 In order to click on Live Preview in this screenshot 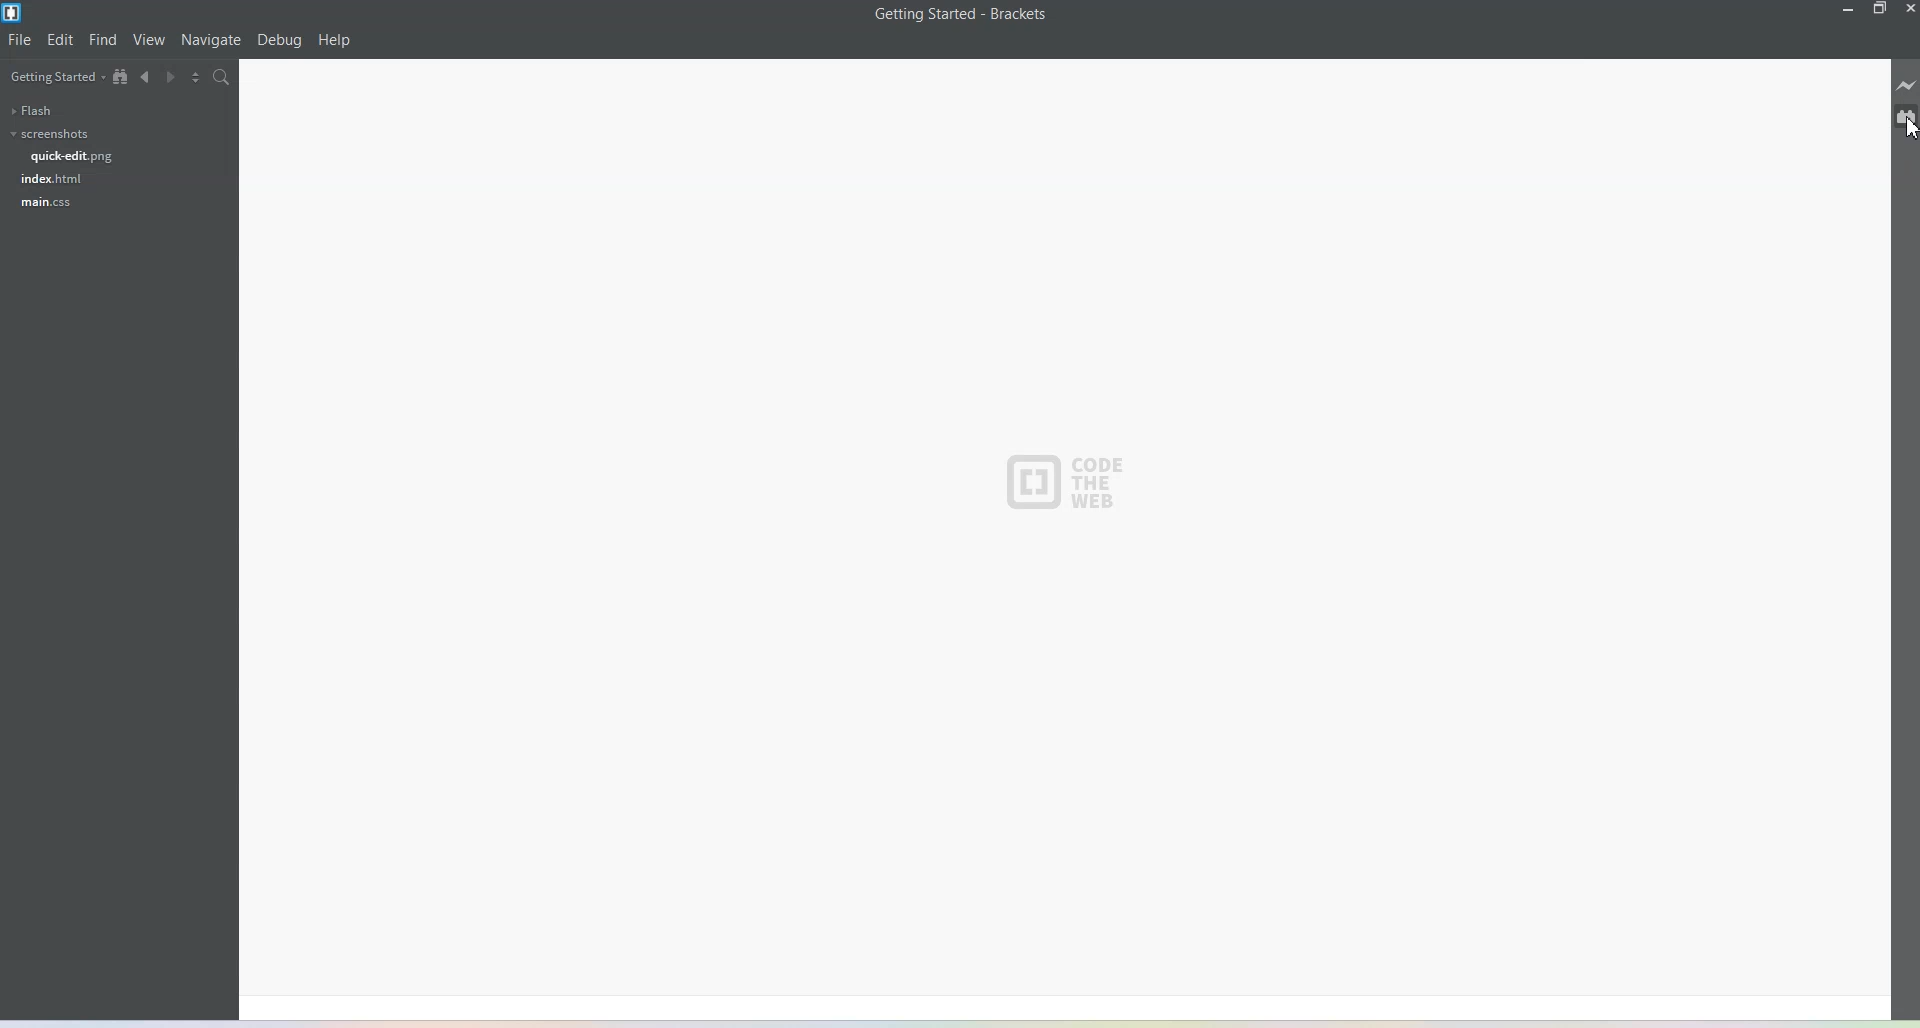, I will do `click(1906, 88)`.